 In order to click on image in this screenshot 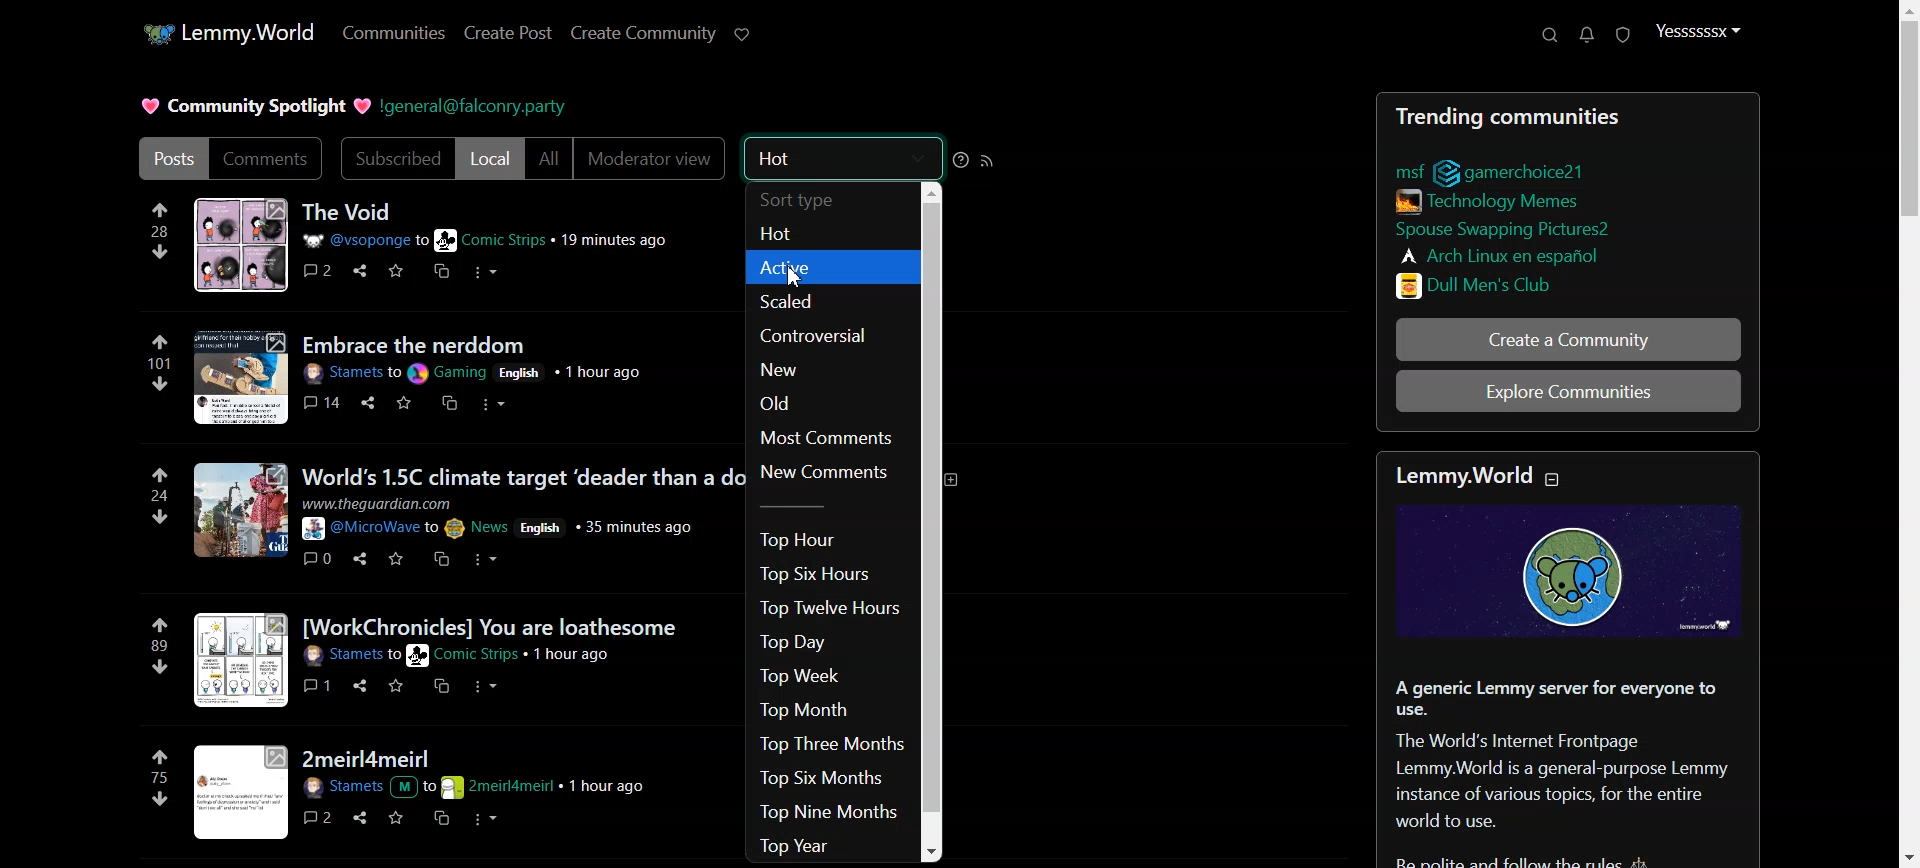, I will do `click(241, 378)`.